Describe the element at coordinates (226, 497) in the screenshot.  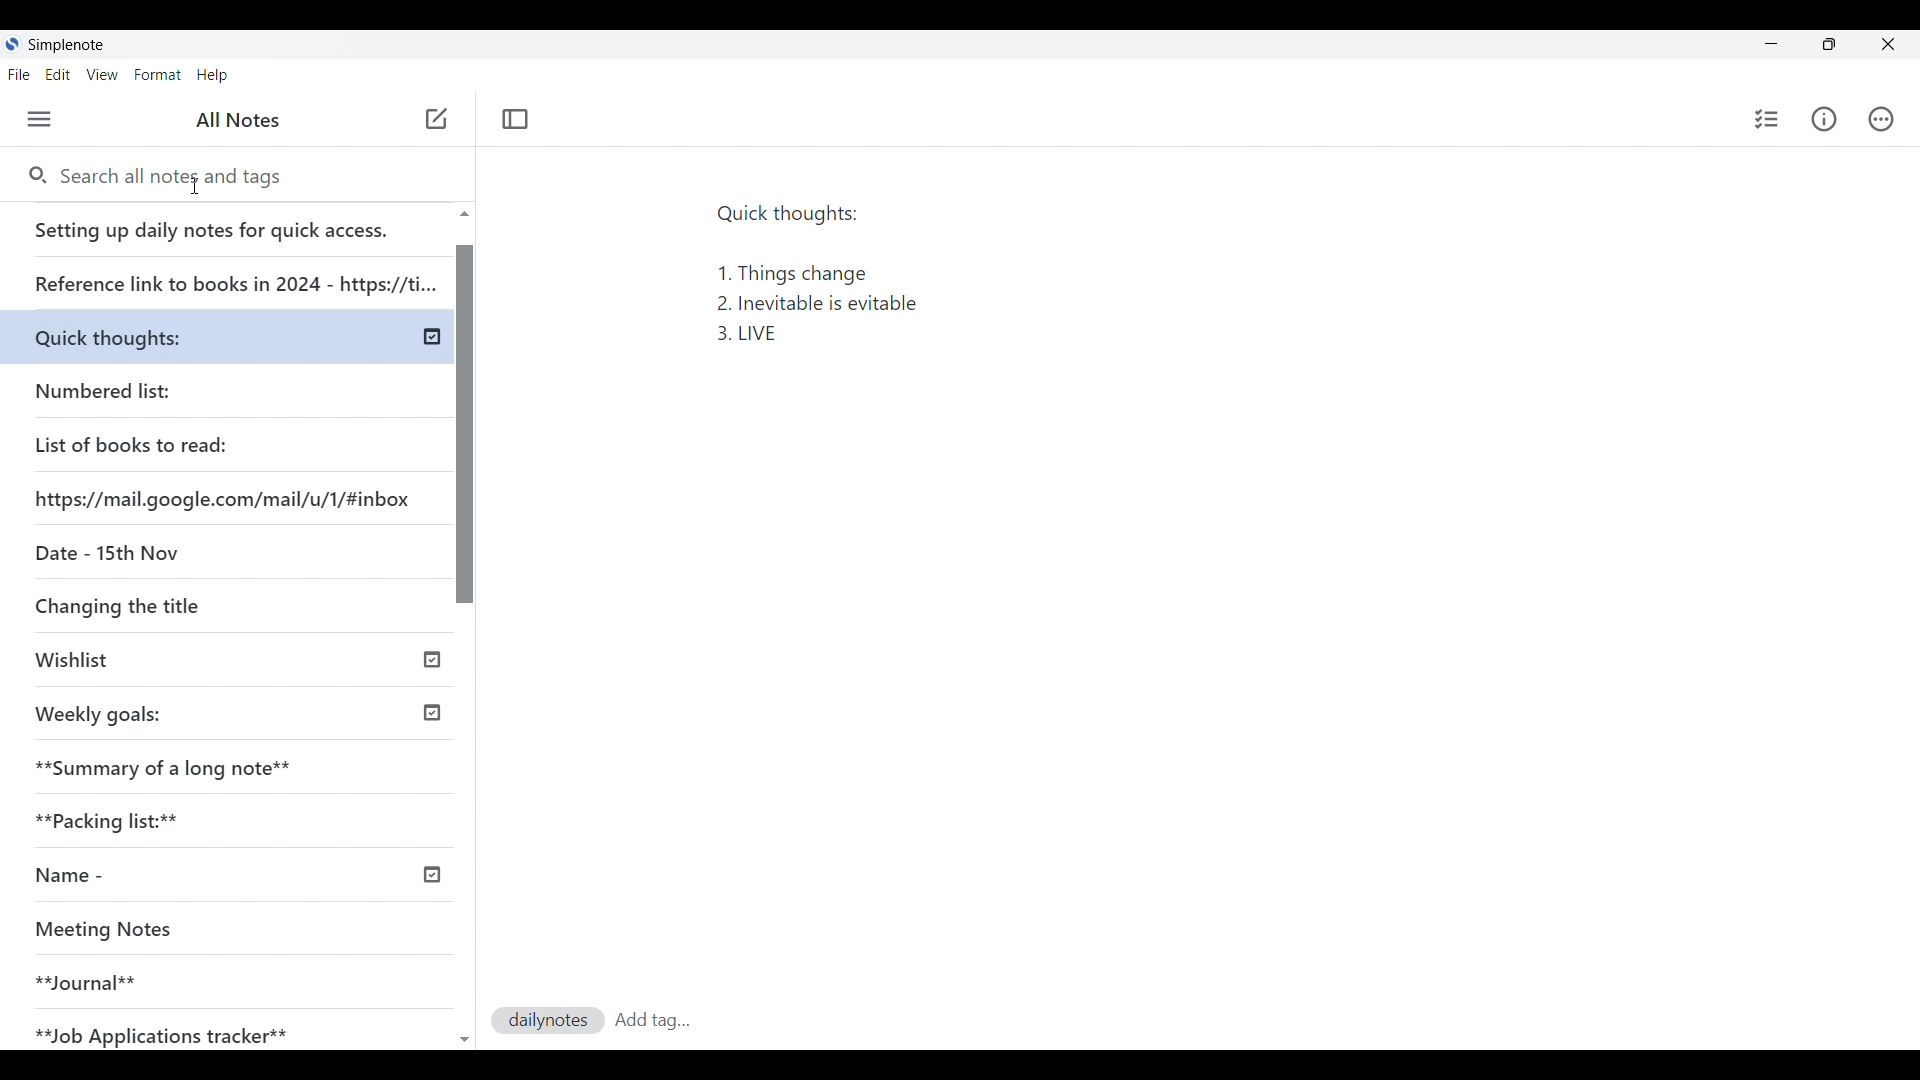
I see `https://mail.google.com/mail/u/1/#inbox` at that location.